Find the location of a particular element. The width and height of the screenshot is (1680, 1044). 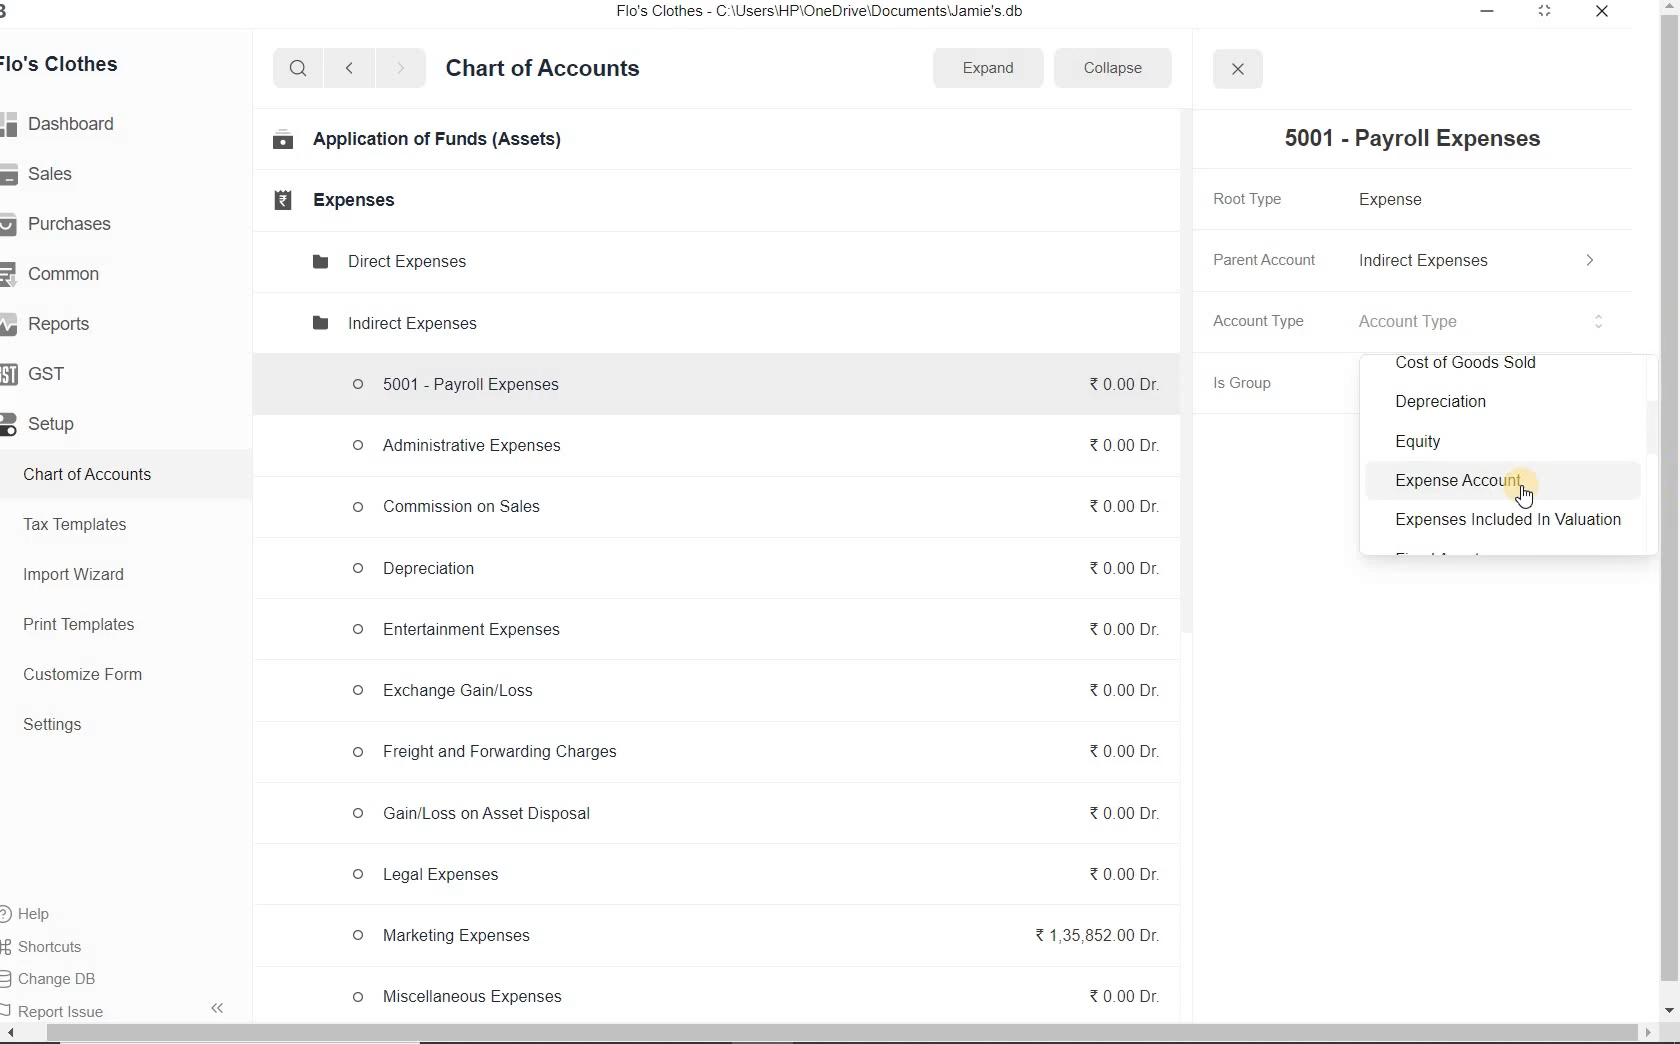

move left is located at coordinates (10, 1033).